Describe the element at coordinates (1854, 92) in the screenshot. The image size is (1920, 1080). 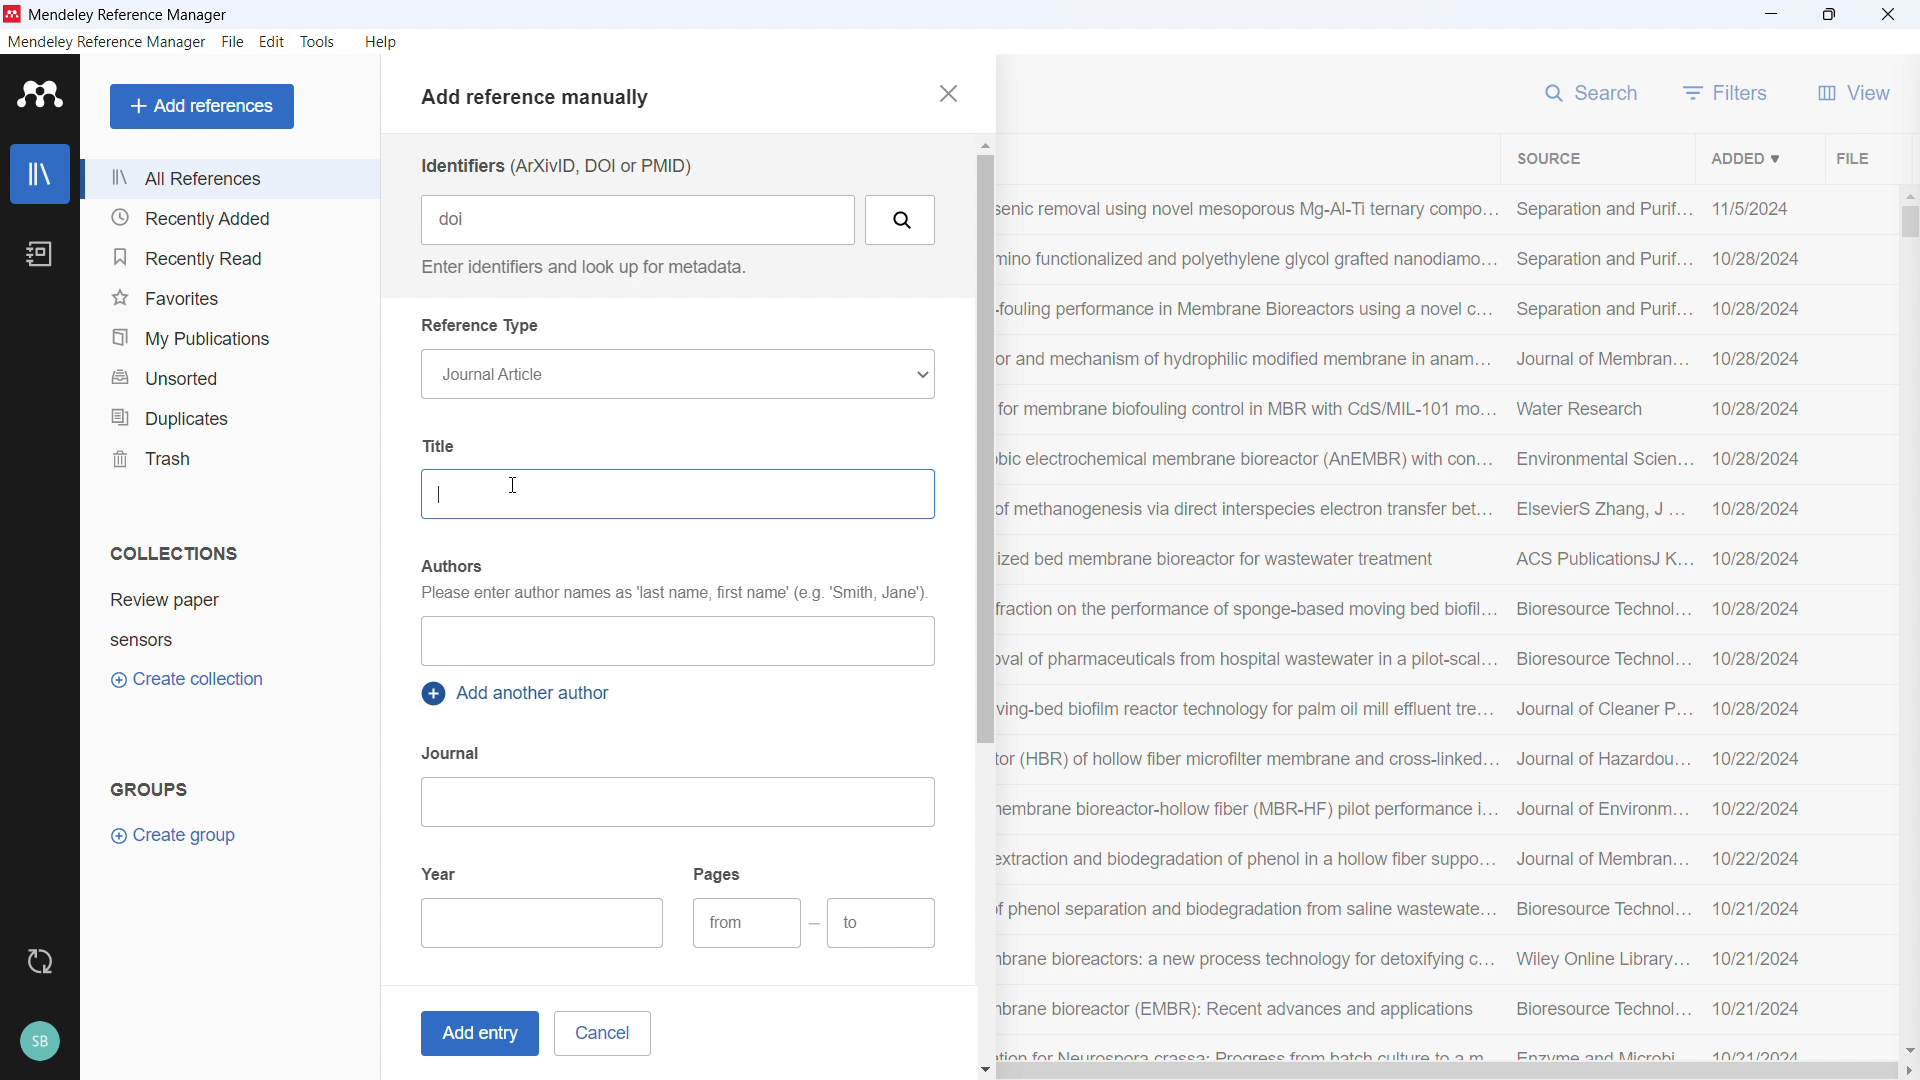
I see `View ` at that location.